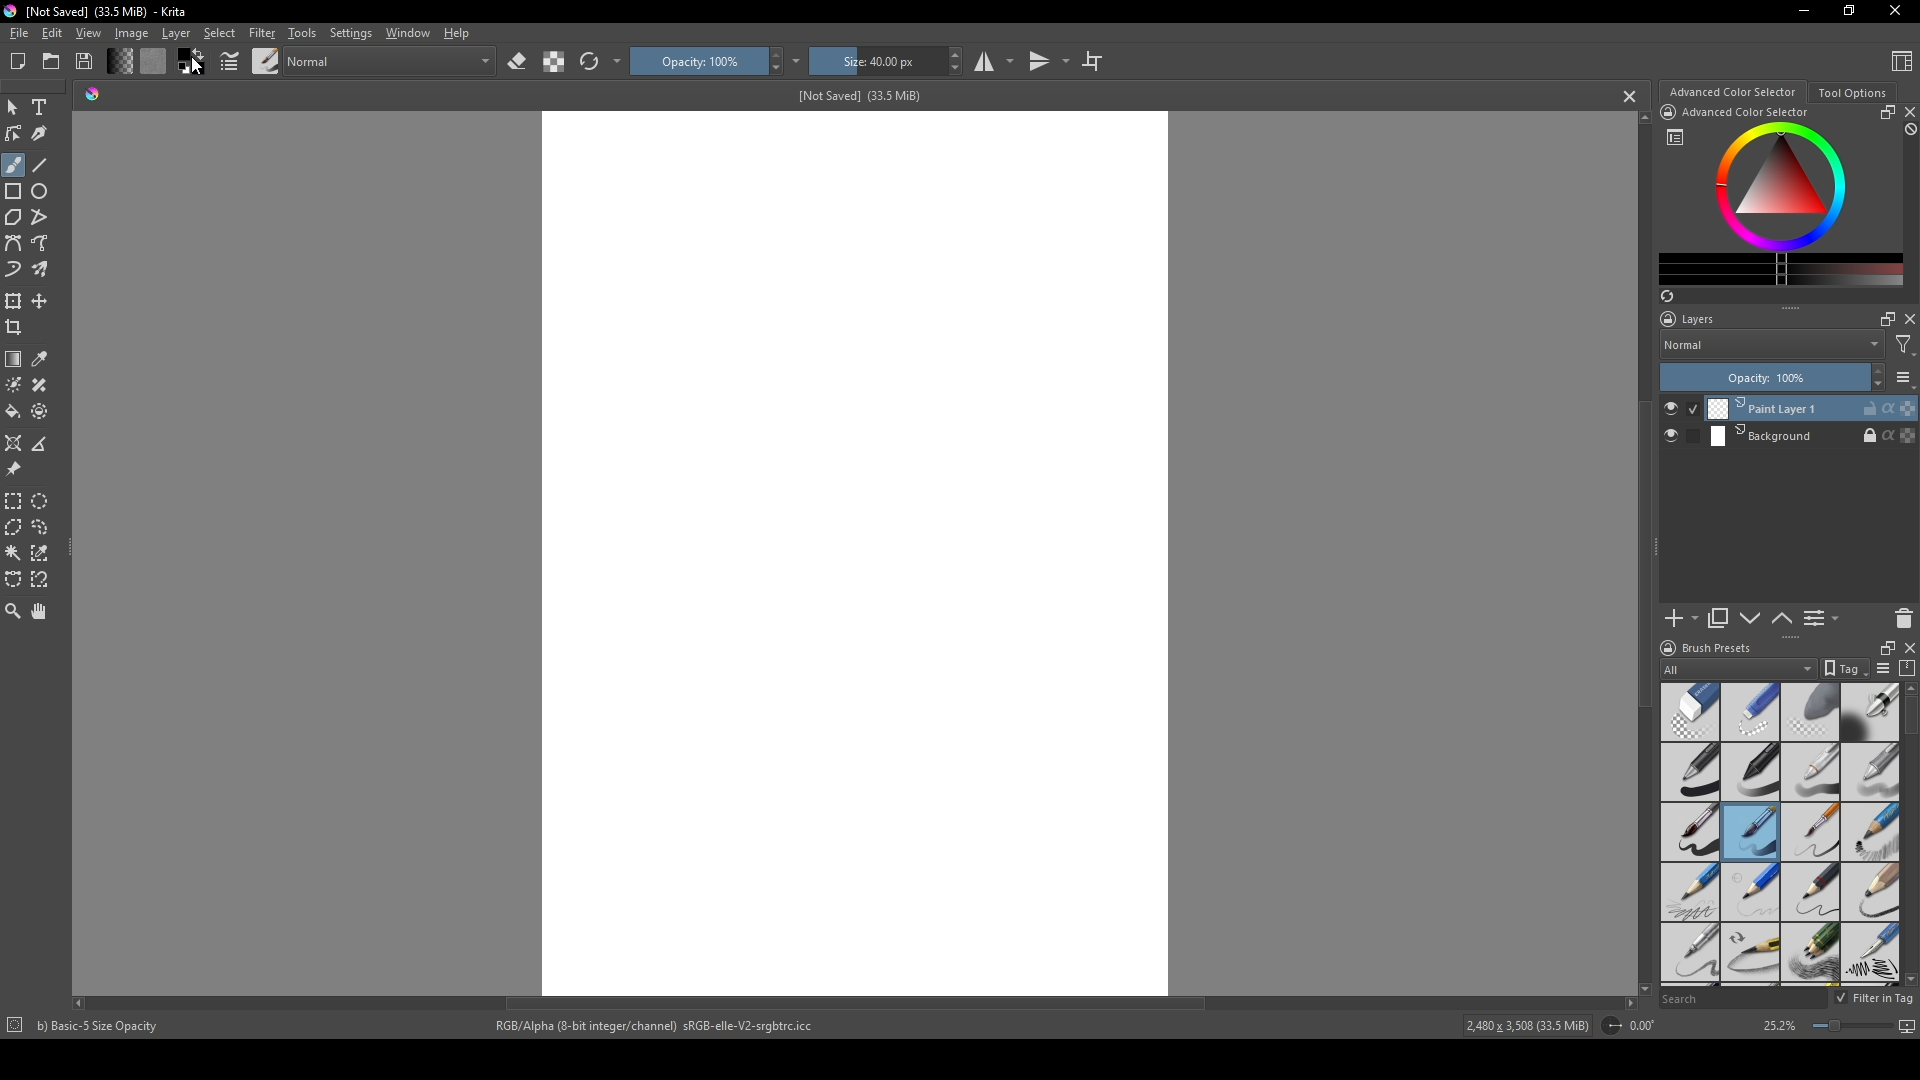  Describe the element at coordinates (42, 581) in the screenshot. I see `magnetic curve` at that location.